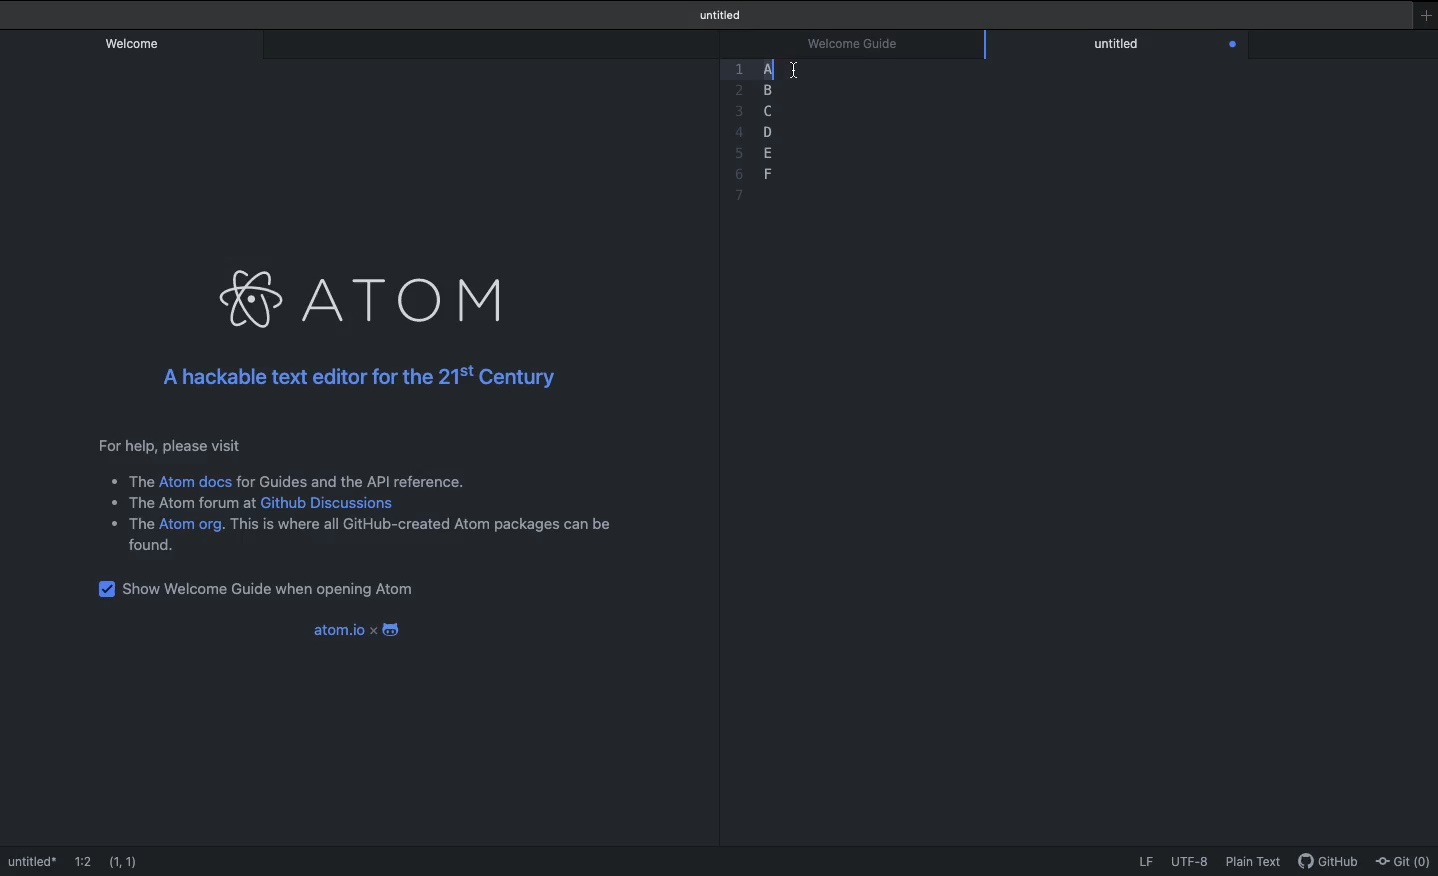 This screenshot has width=1438, height=876. I want to click on Welcome guide, so click(52, 861).